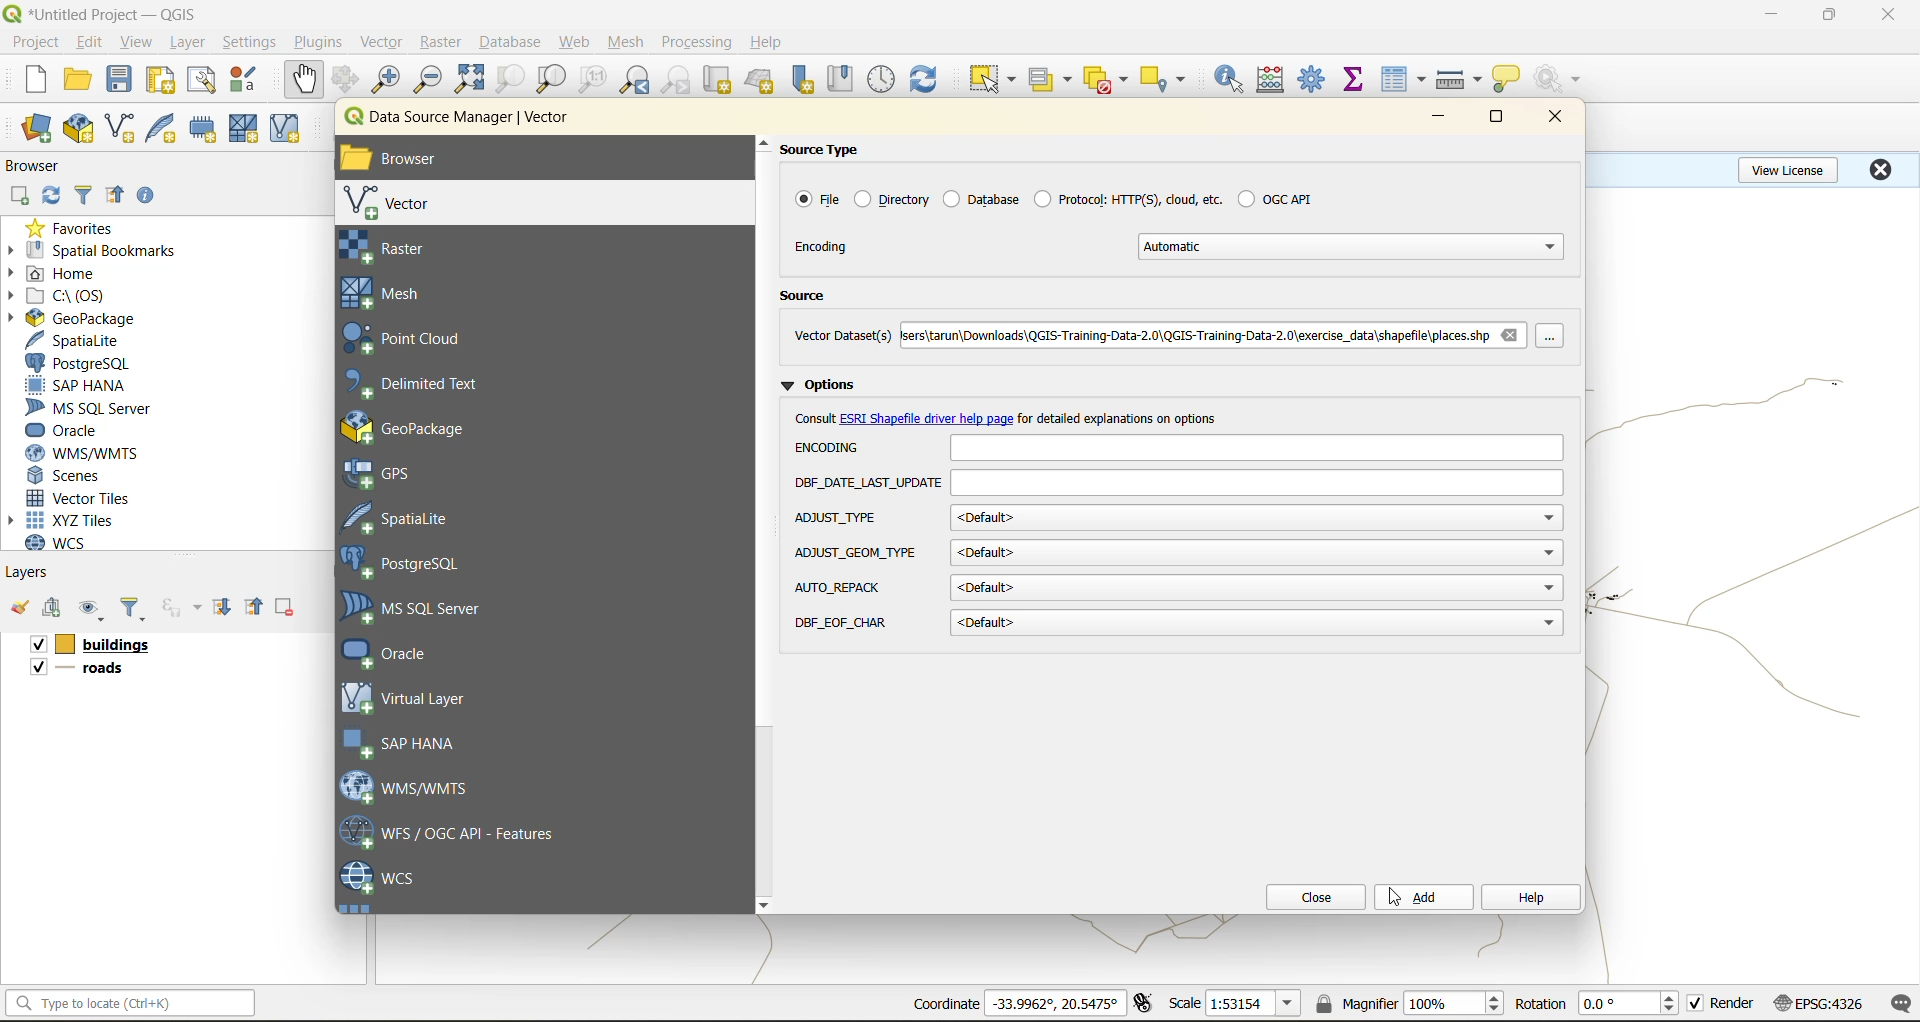 Image resolution: width=1920 pixels, height=1022 pixels. Describe the element at coordinates (833, 447) in the screenshot. I see `encoding` at that location.